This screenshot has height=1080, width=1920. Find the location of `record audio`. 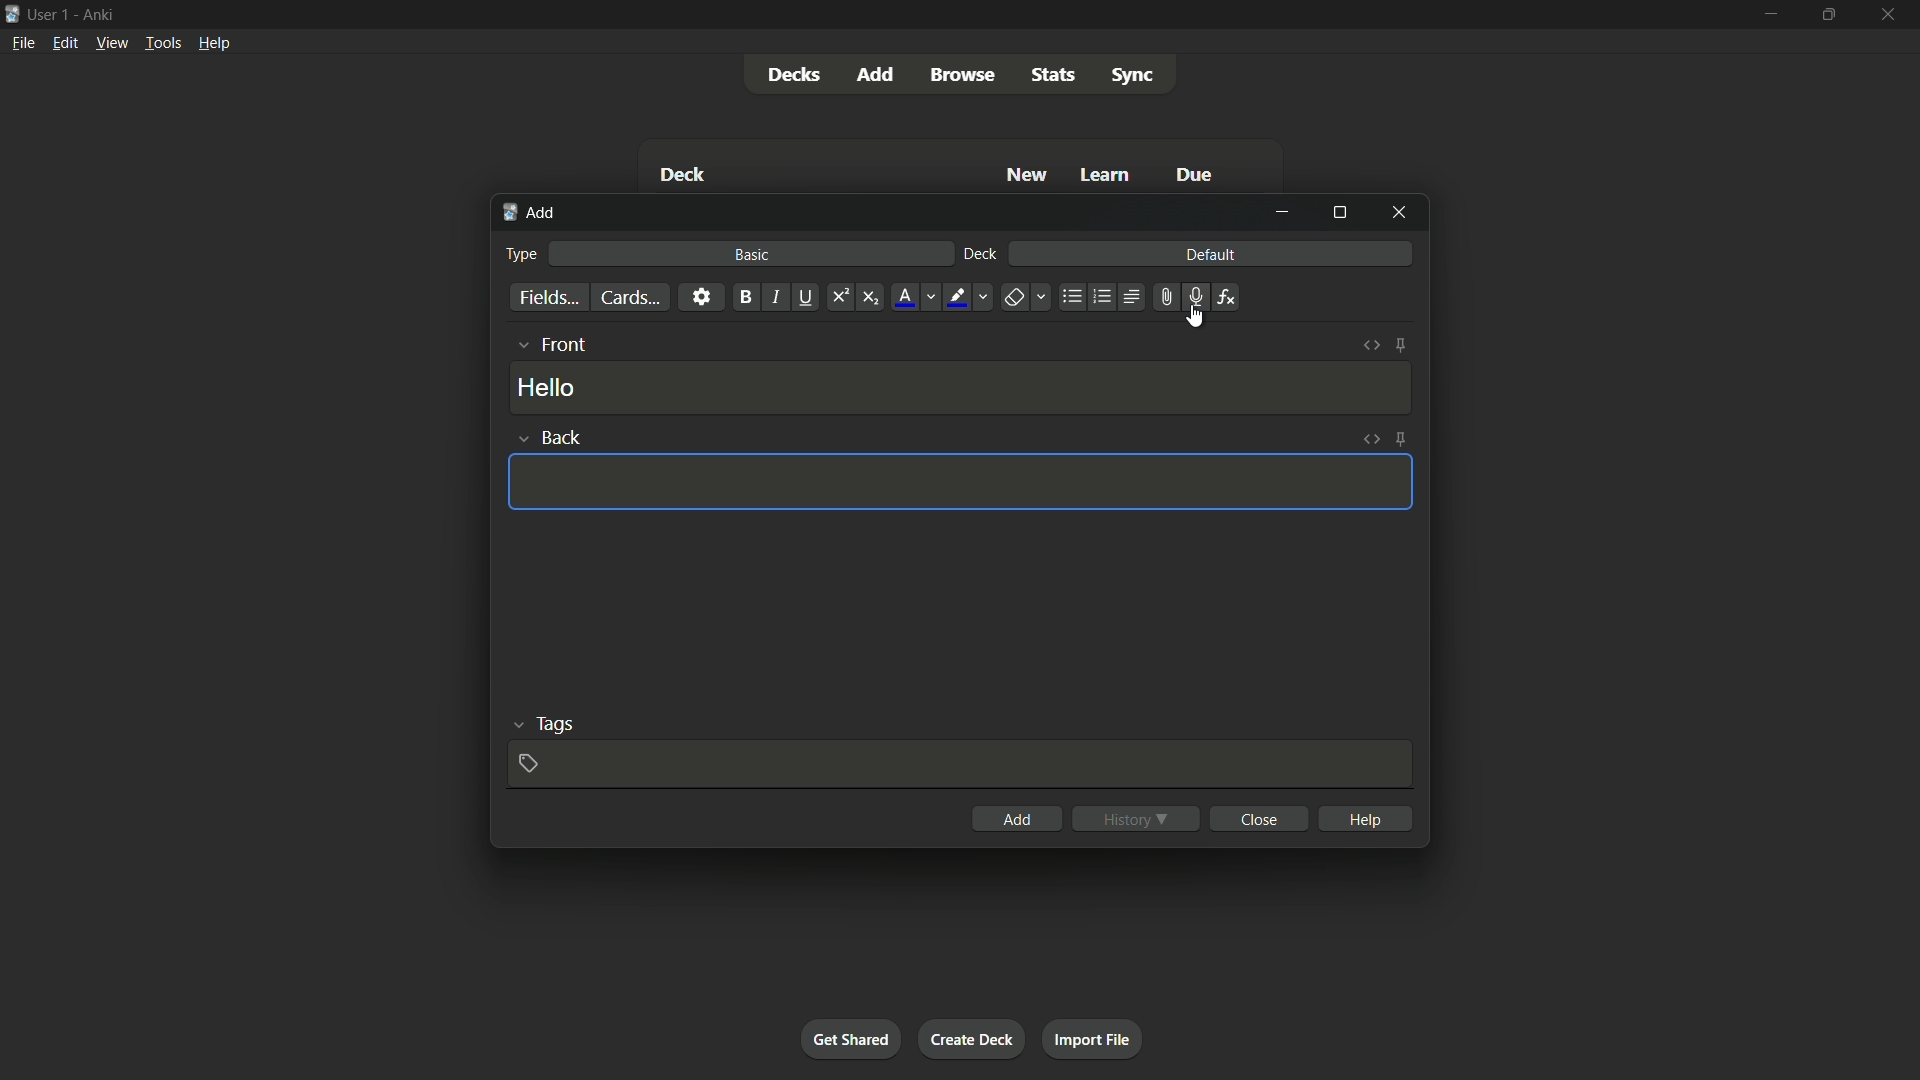

record audio is located at coordinates (1196, 297).